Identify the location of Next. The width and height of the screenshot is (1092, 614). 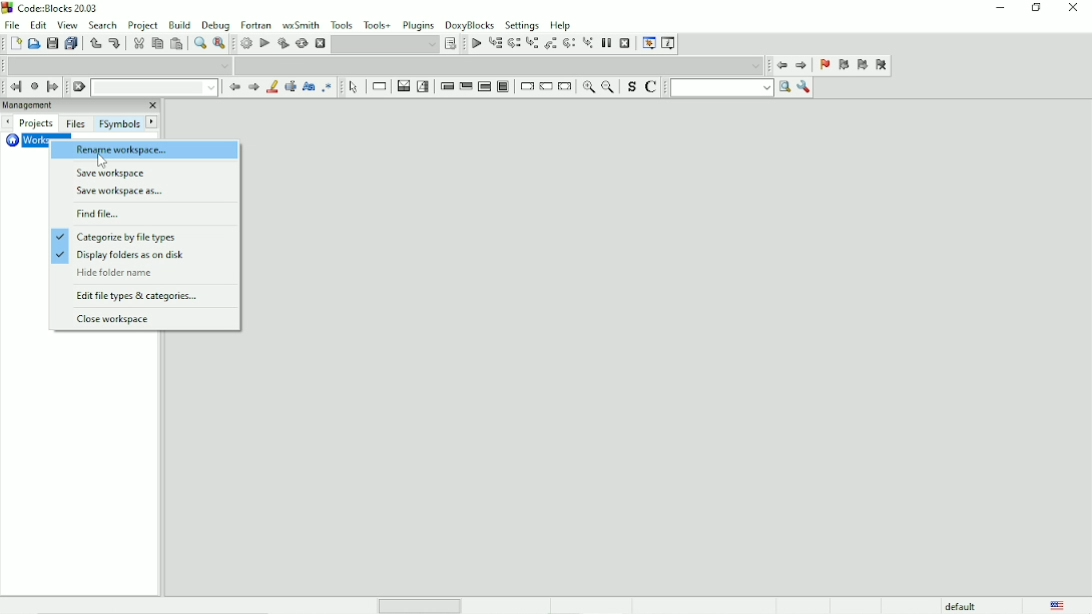
(152, 122).